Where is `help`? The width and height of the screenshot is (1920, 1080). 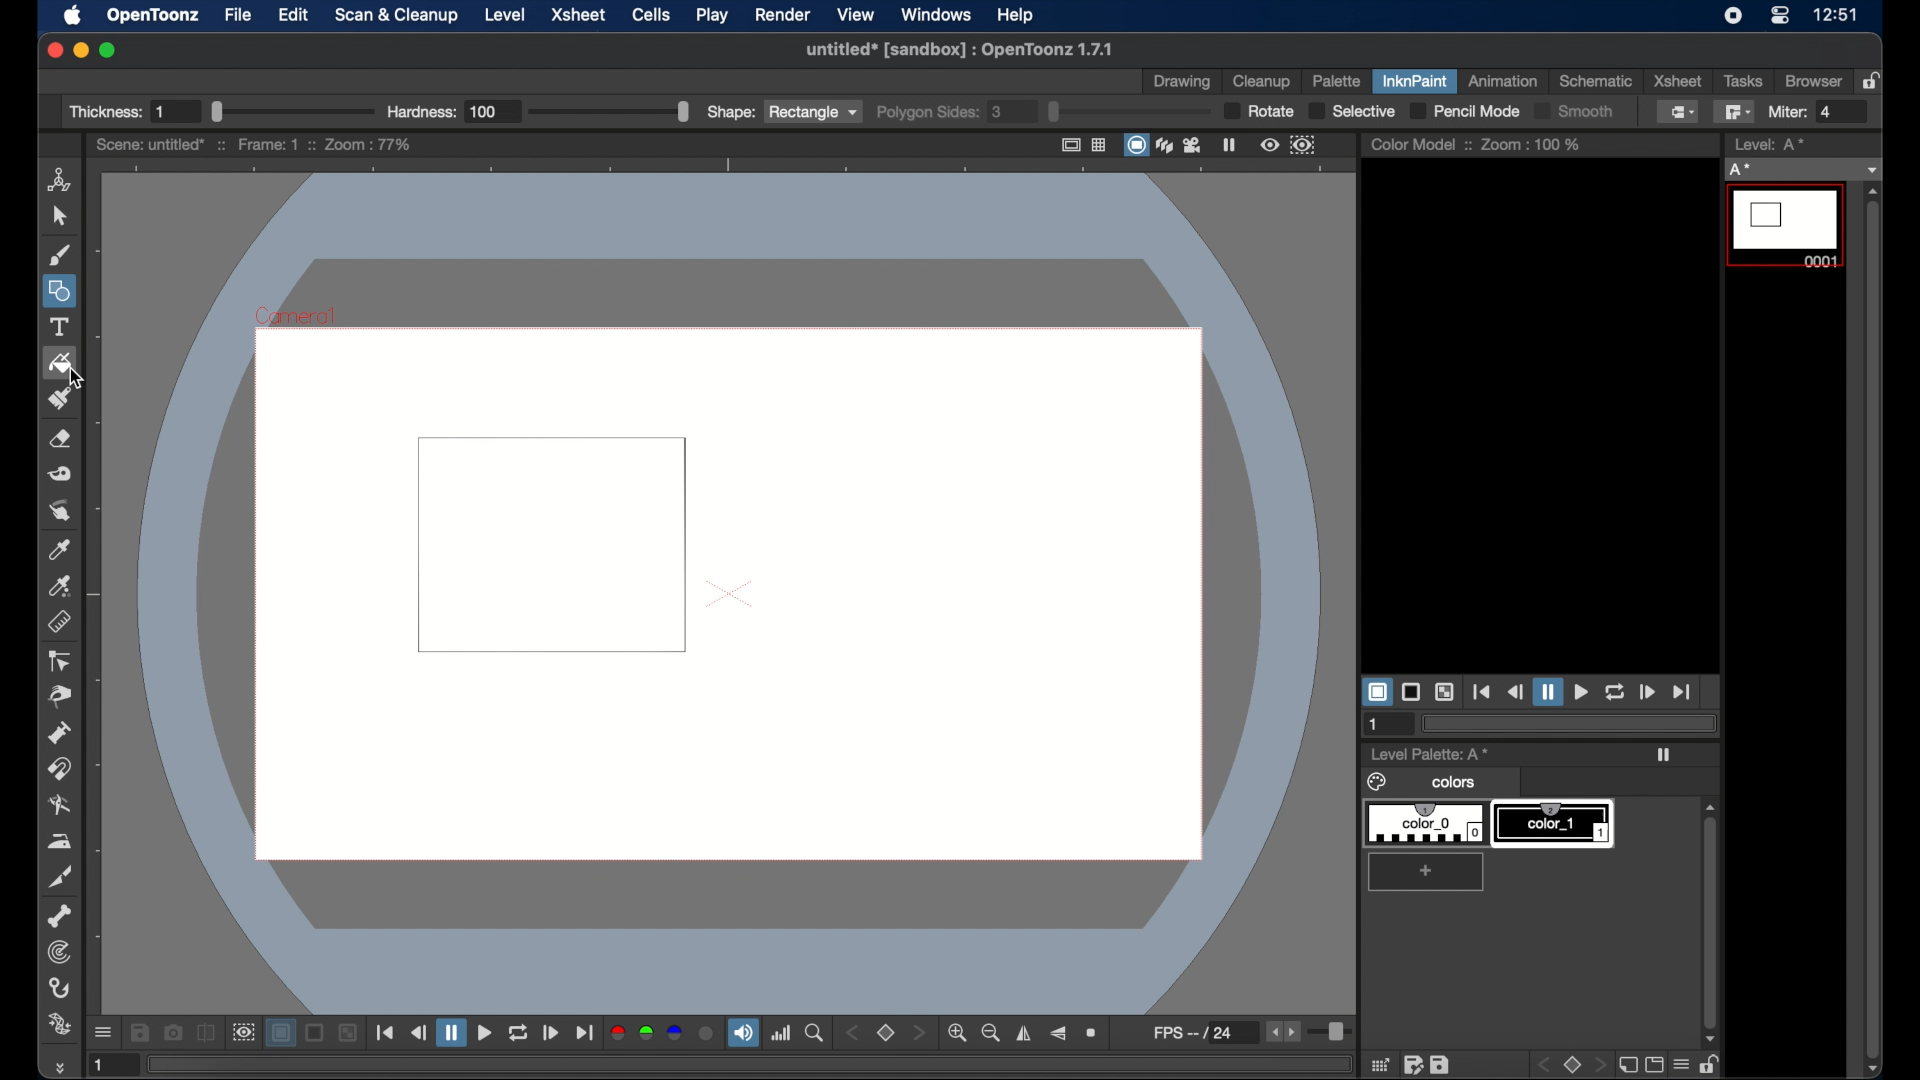 help is located at coordinates (1015, 15).